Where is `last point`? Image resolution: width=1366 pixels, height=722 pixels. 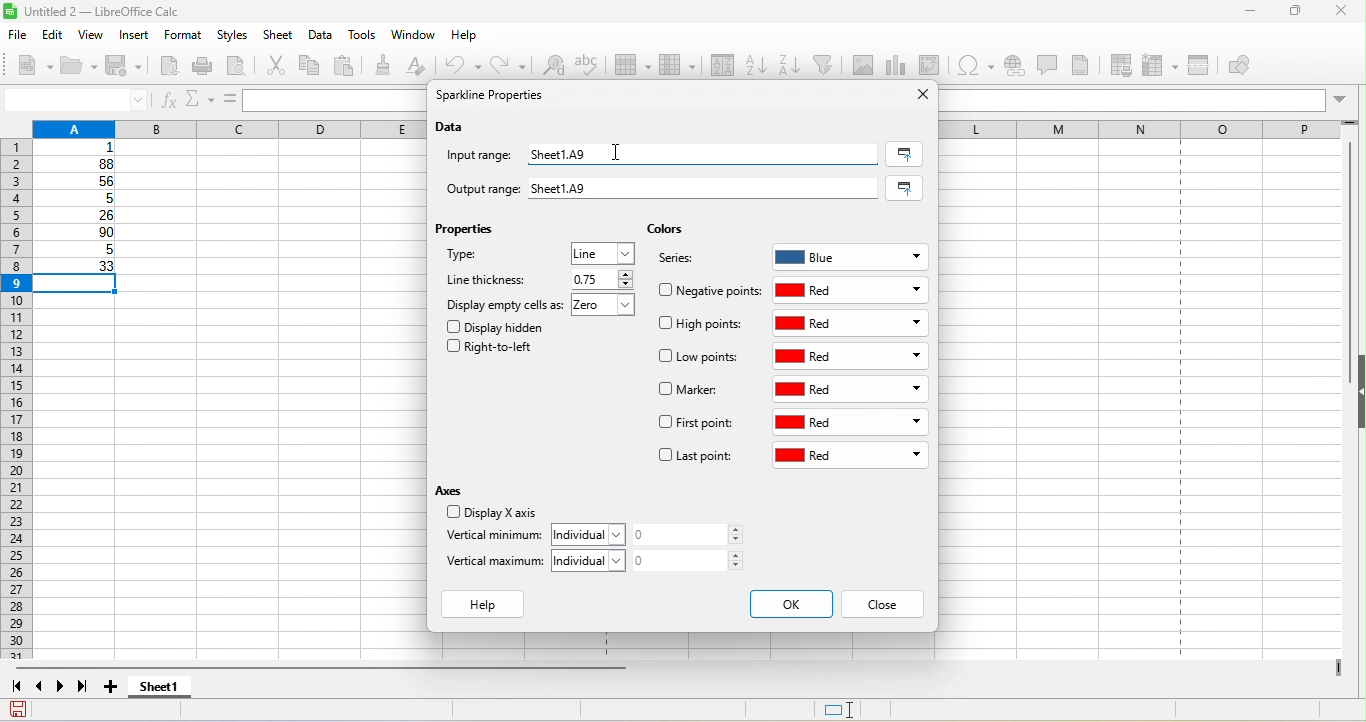
last point is located at coordinates (695, 458).